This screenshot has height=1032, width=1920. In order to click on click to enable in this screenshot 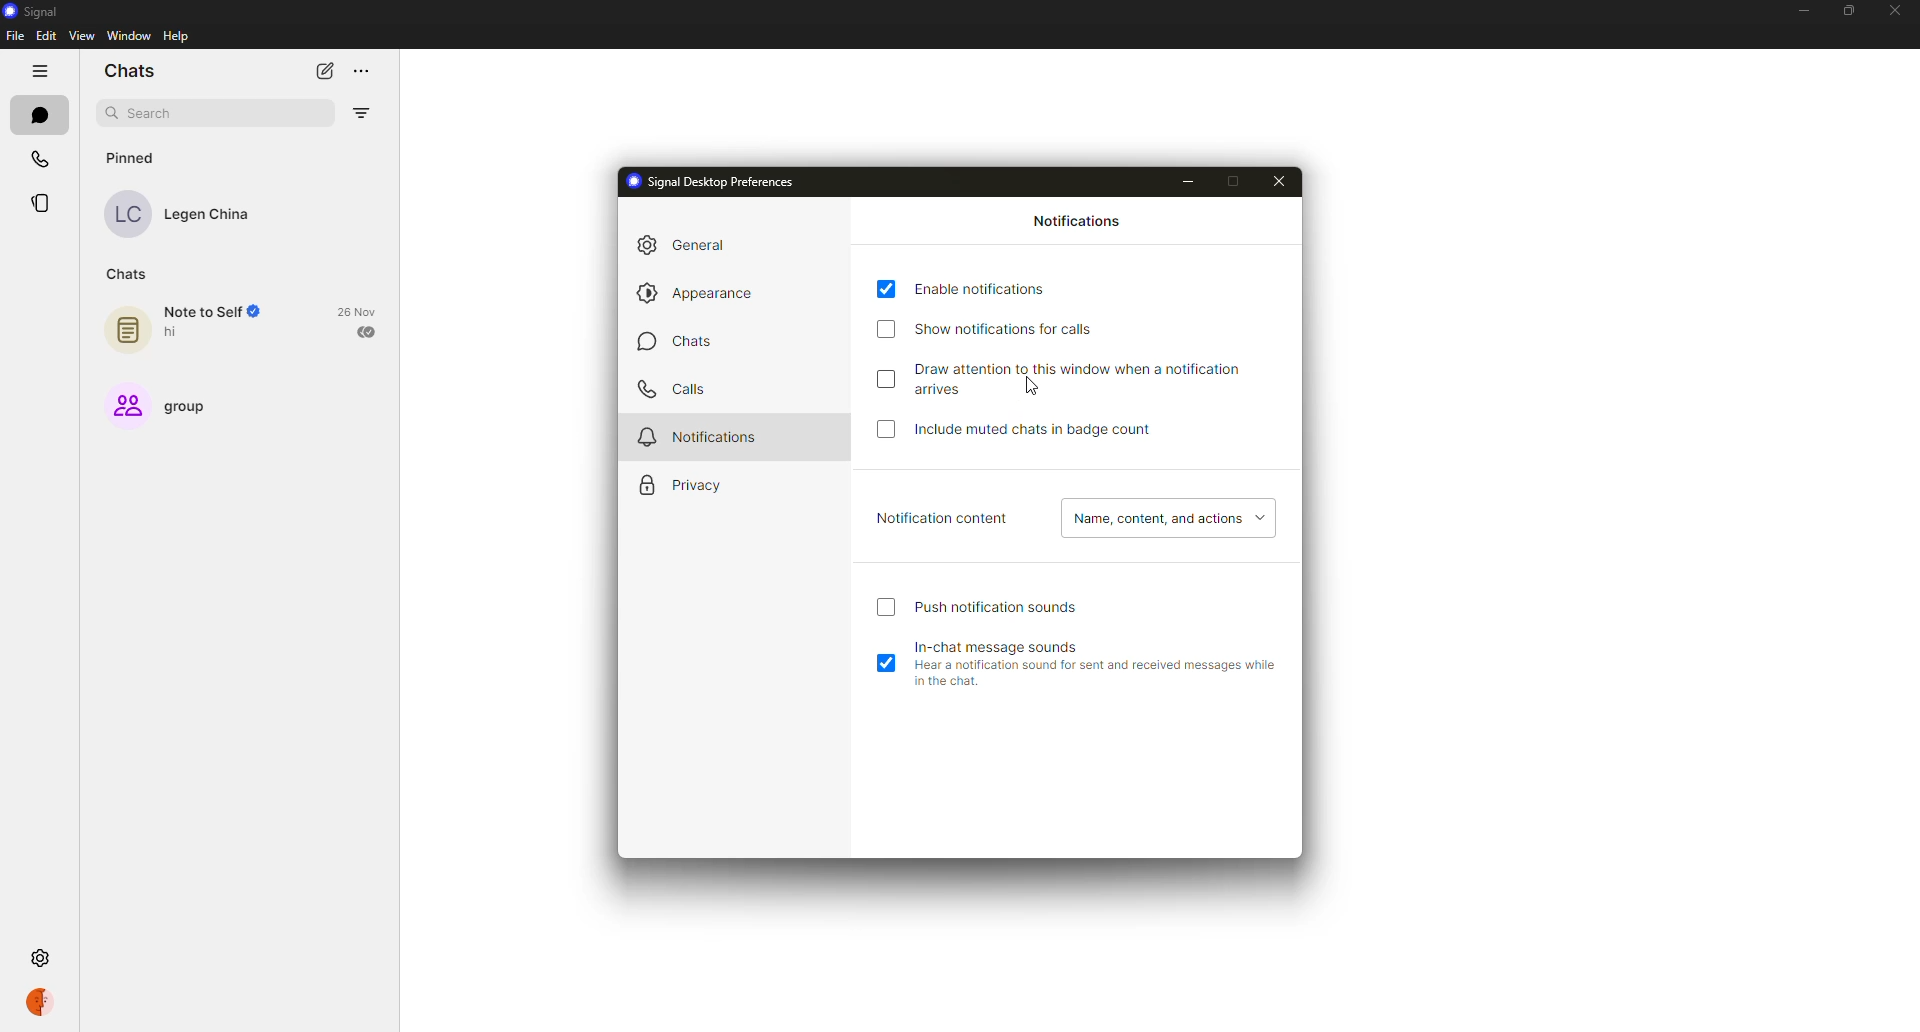, I will do `click(882, 428)`.